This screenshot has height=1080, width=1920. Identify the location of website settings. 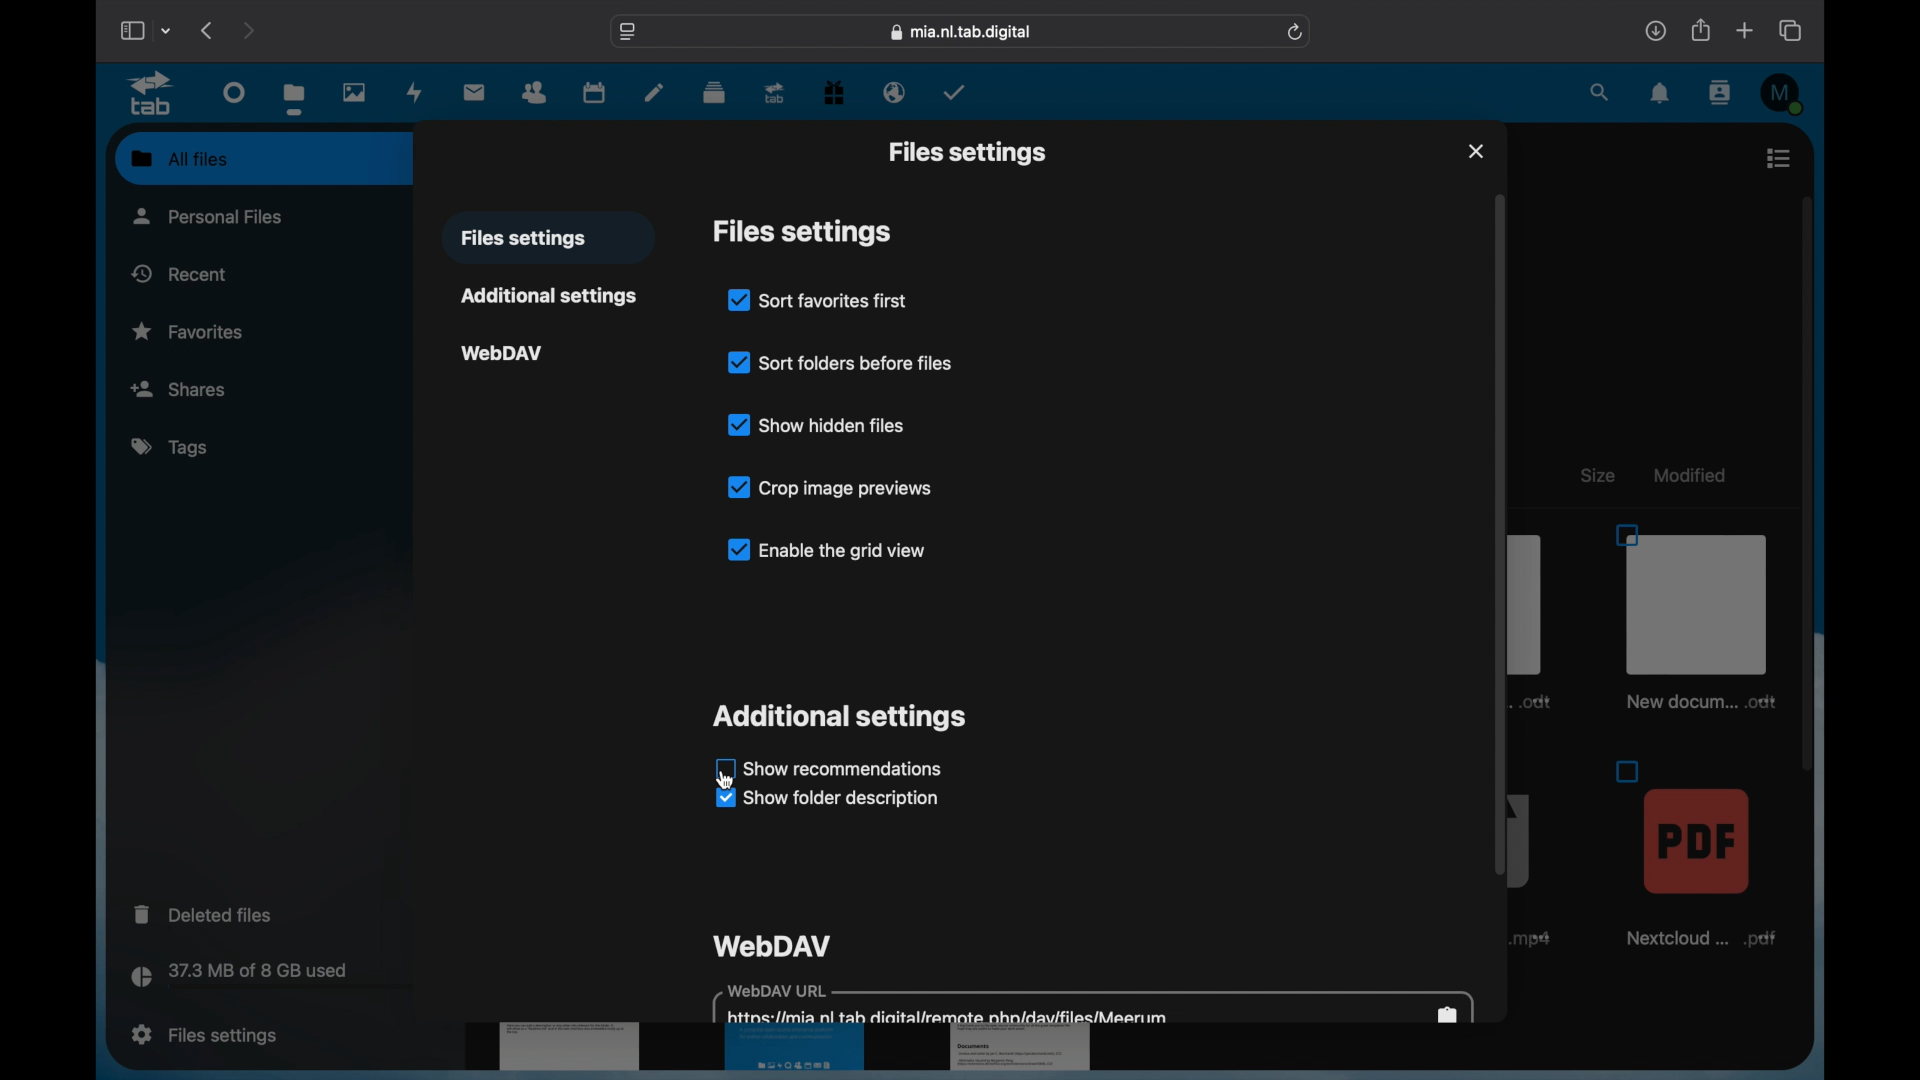
(628, 31).